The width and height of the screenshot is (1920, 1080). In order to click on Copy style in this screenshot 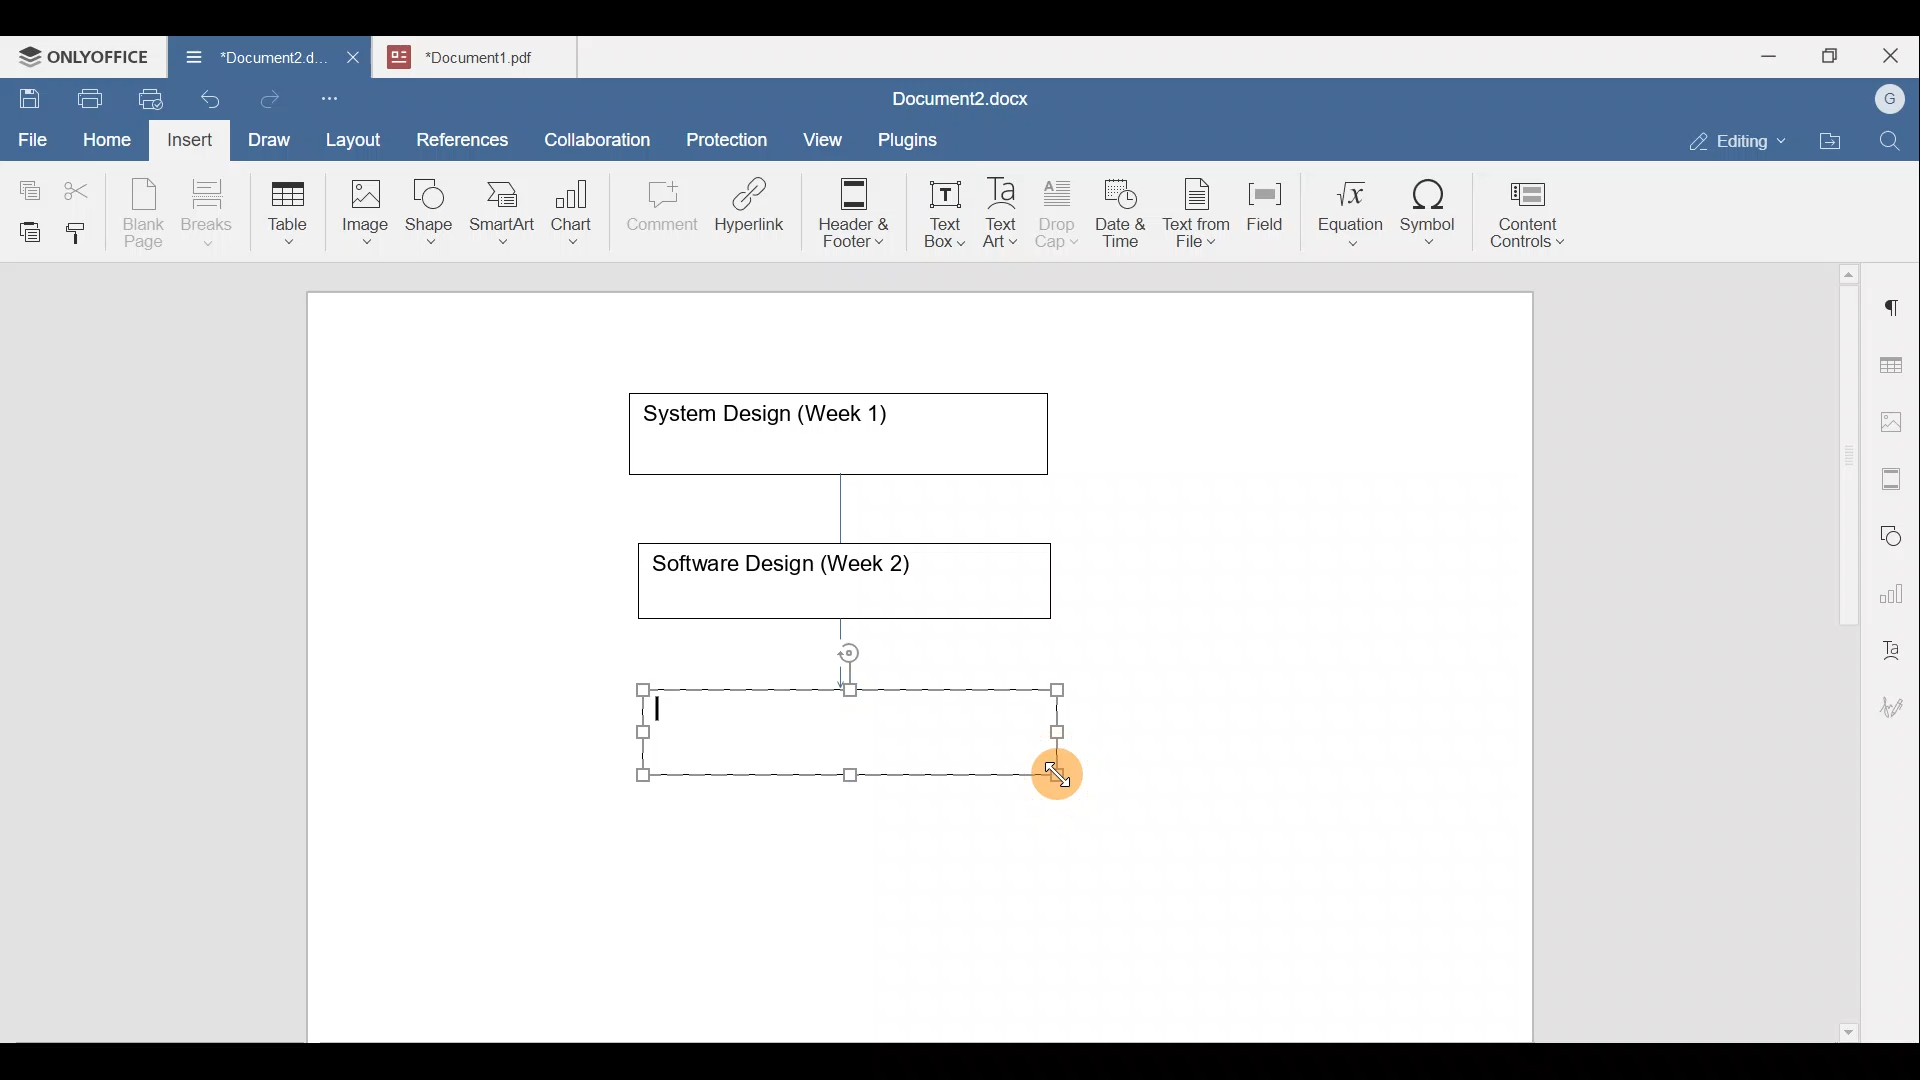, I will do `click(83, 228)`.